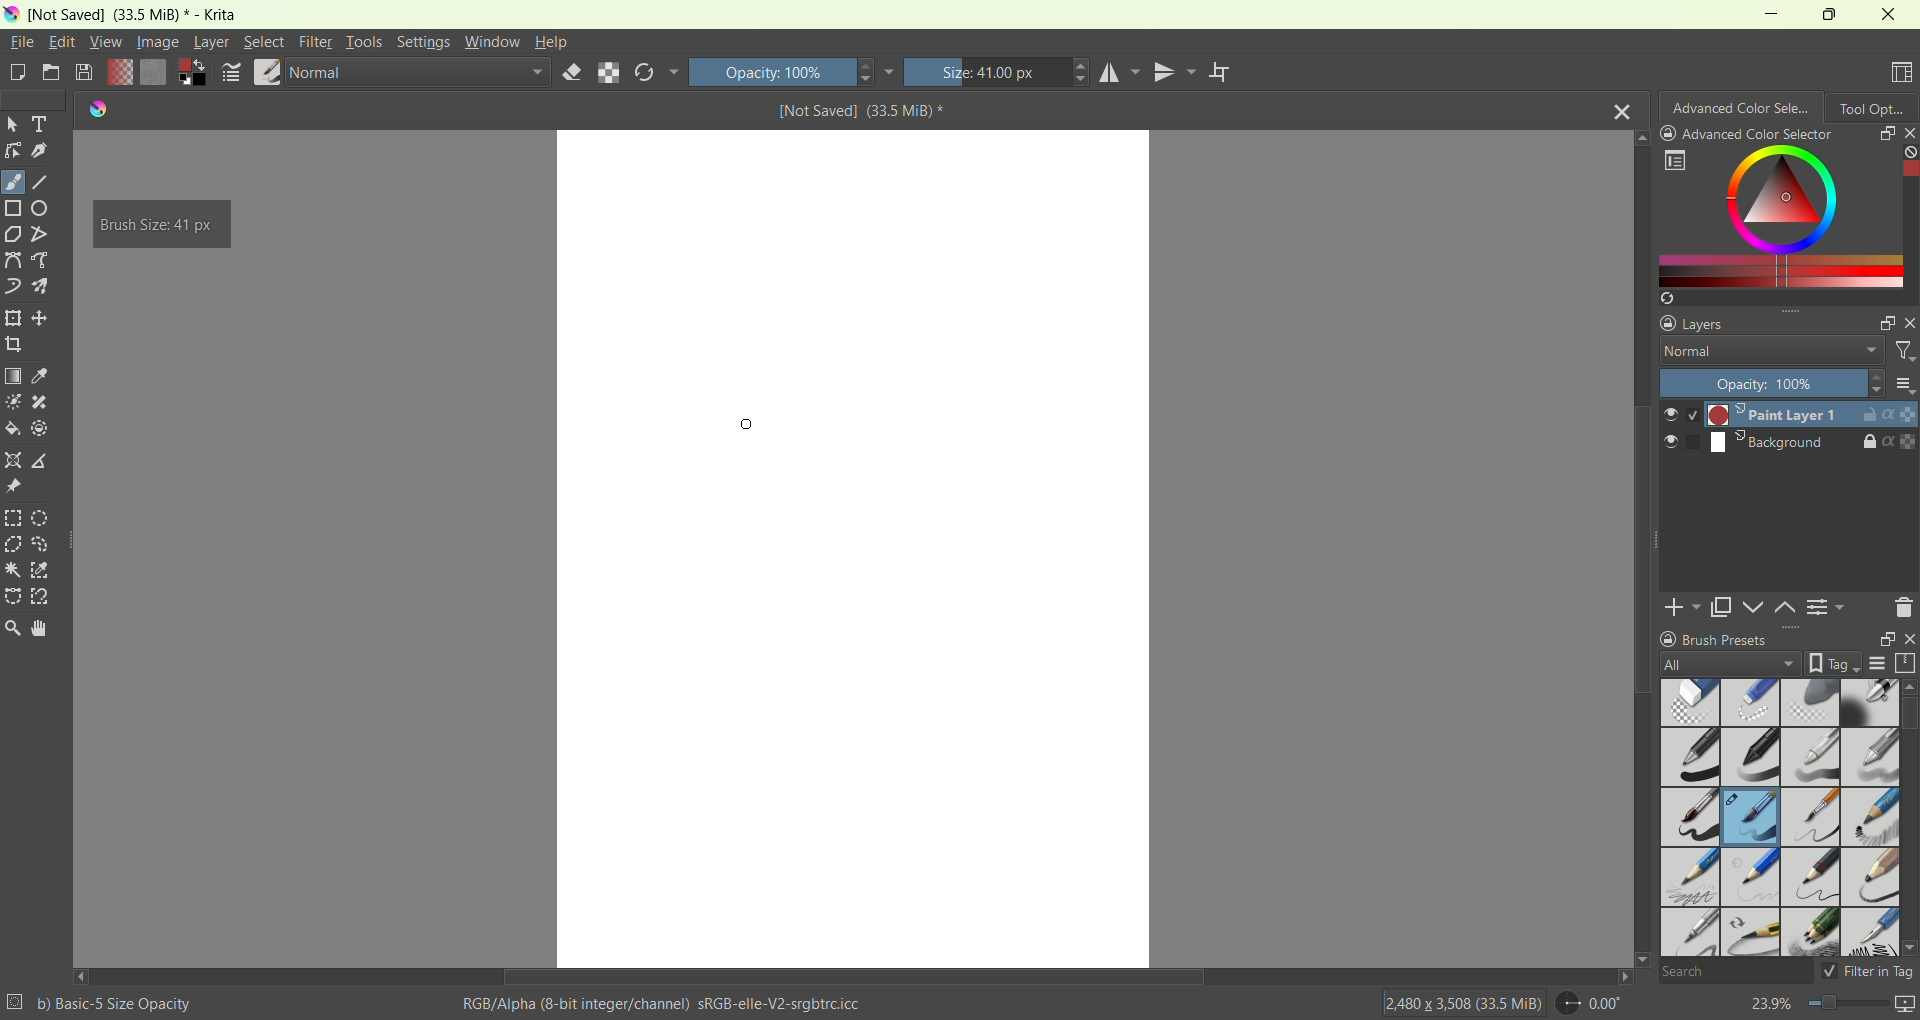  What do you see at coordinates (37, 627) in the screenshot?
I see `pan` at bounding box center [37, 627].